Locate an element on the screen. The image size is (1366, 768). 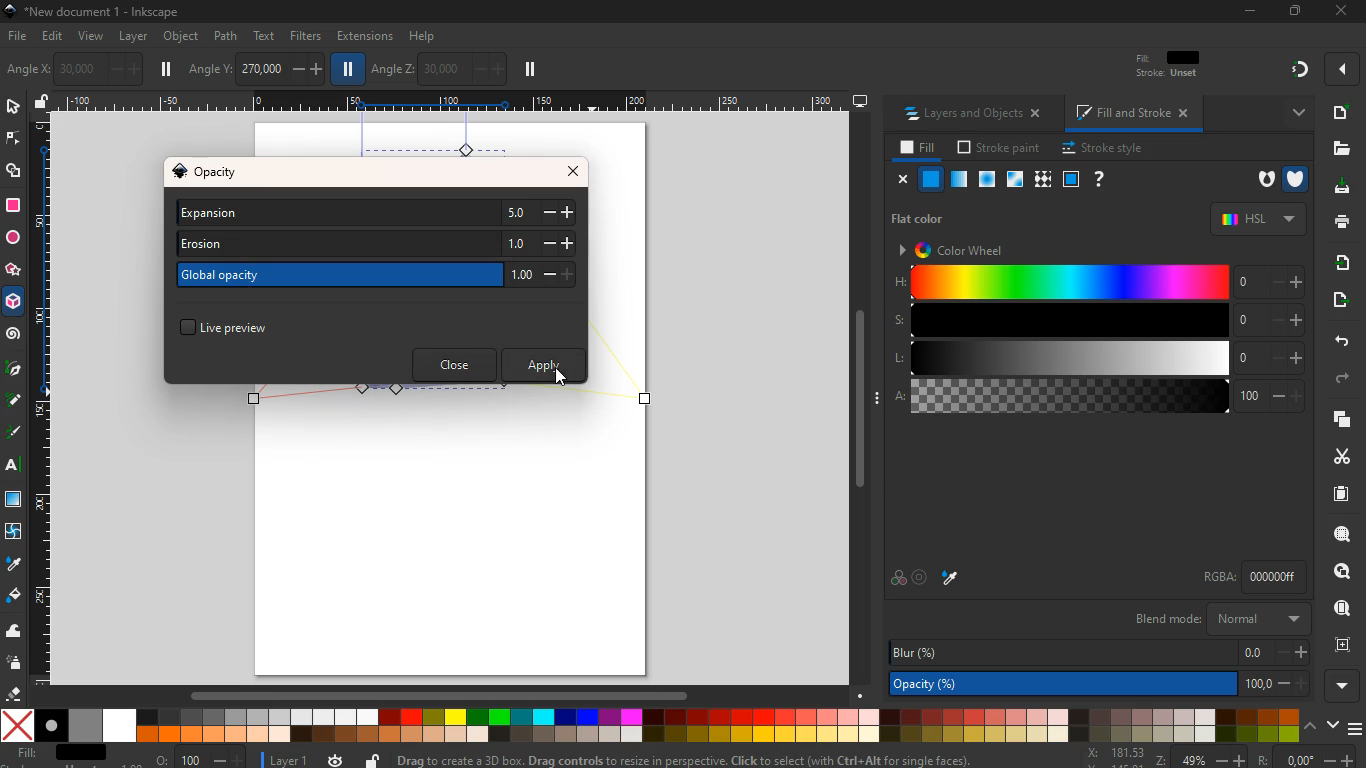
Scale is located at coordinates (447, 101).